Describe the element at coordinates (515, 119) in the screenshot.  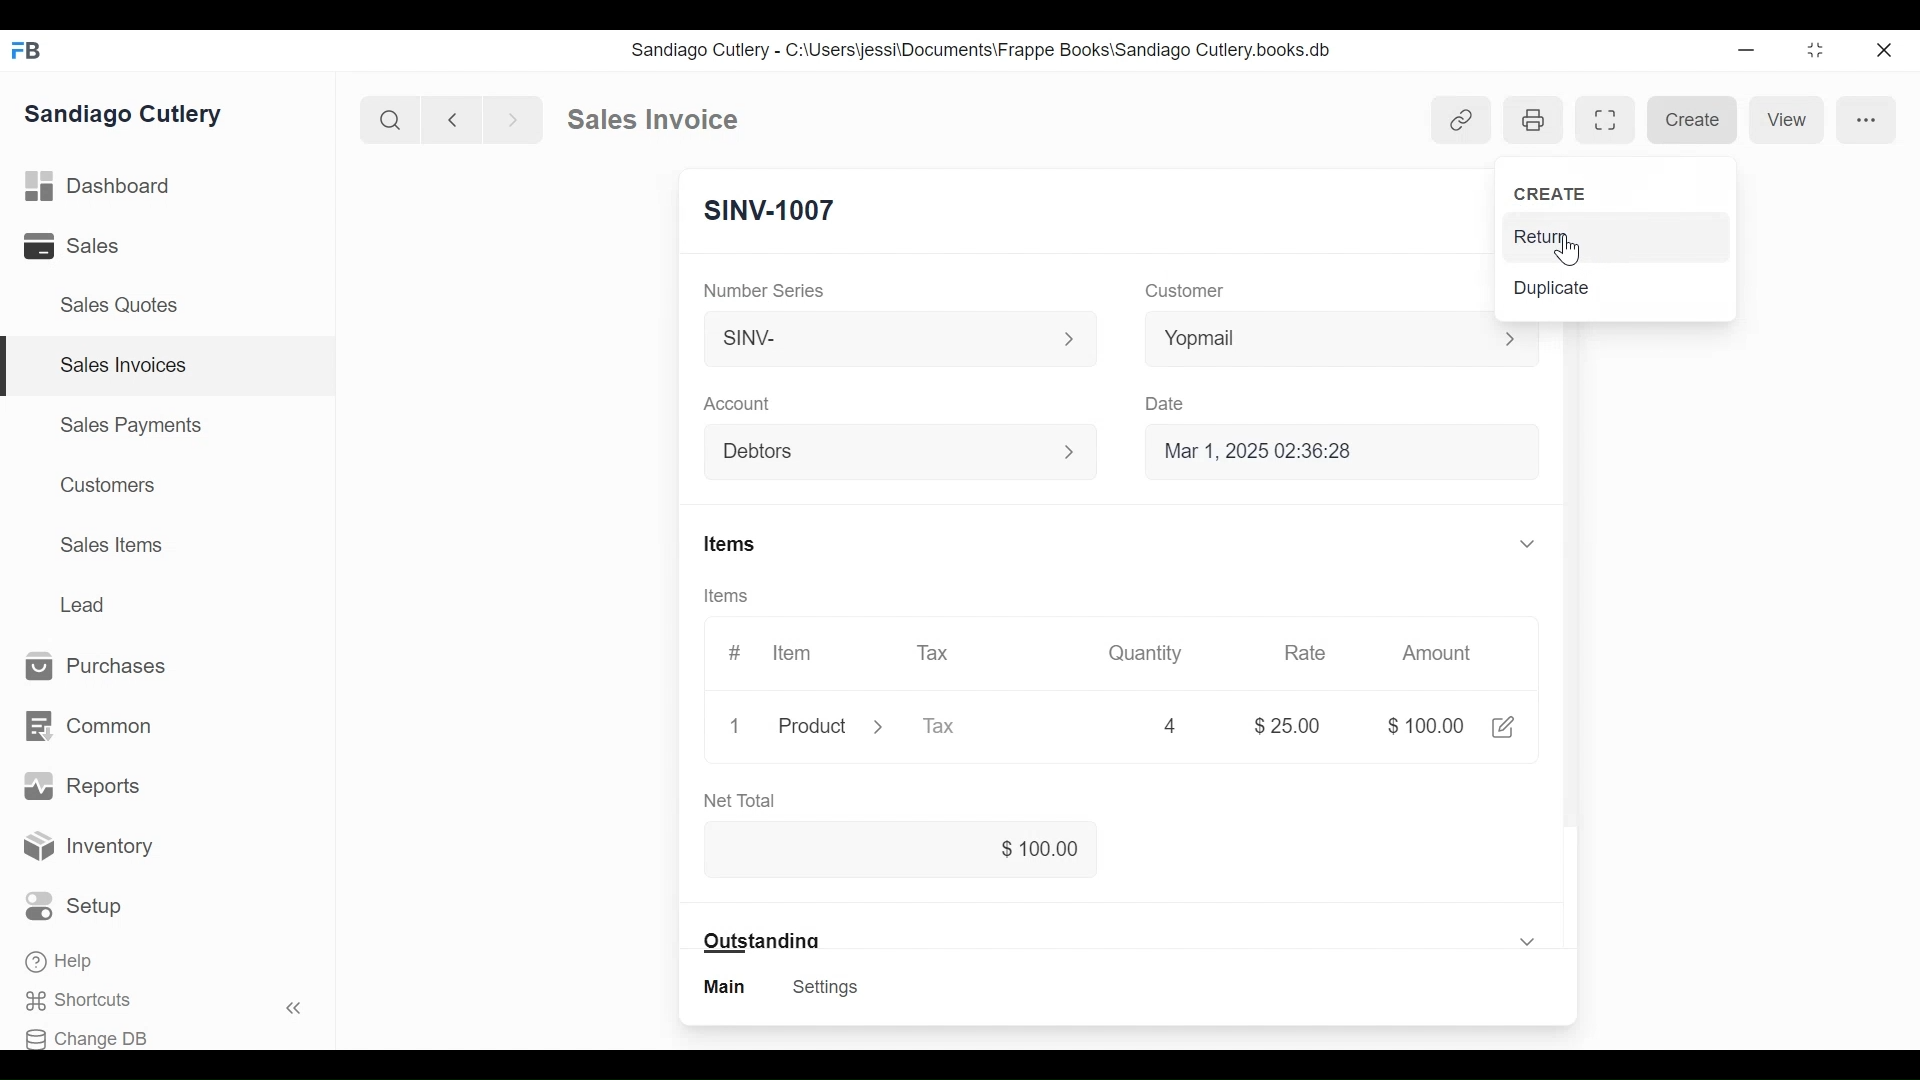
I see `Next` at that location.